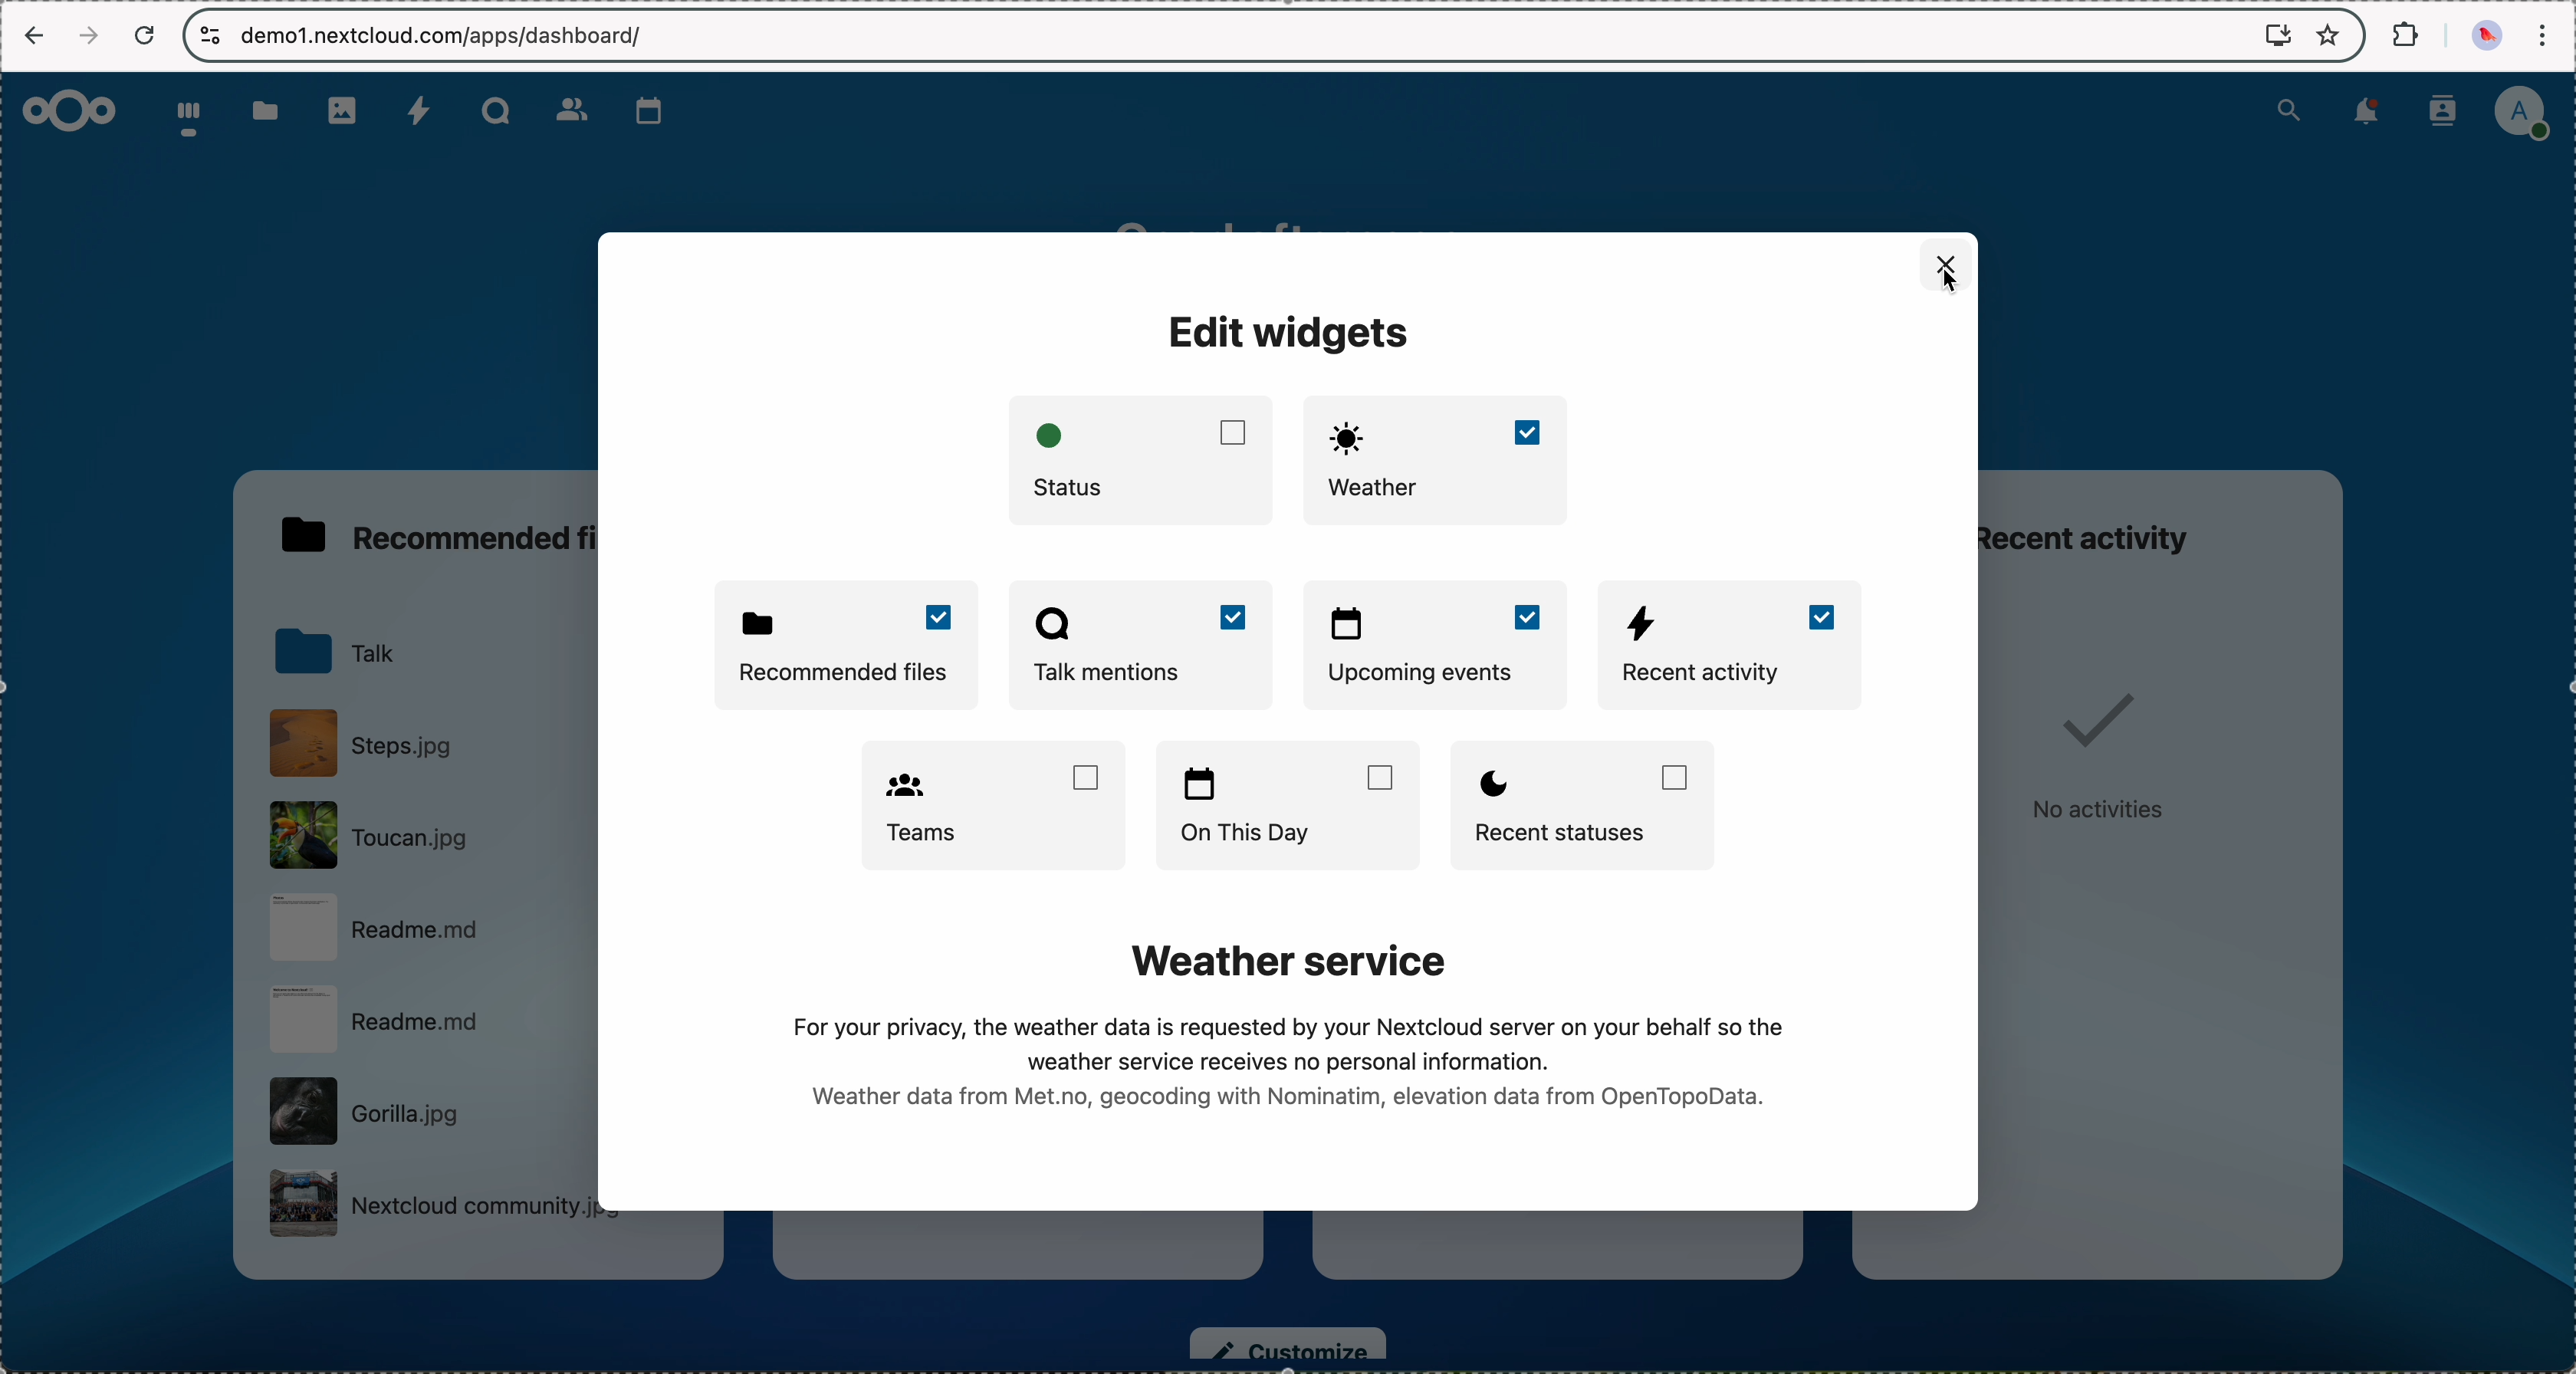 The height and width of the screenshot is (1374, 2576). Describe the element at coordinates (422, 112) in the screenshot. I see `activity` at that location.